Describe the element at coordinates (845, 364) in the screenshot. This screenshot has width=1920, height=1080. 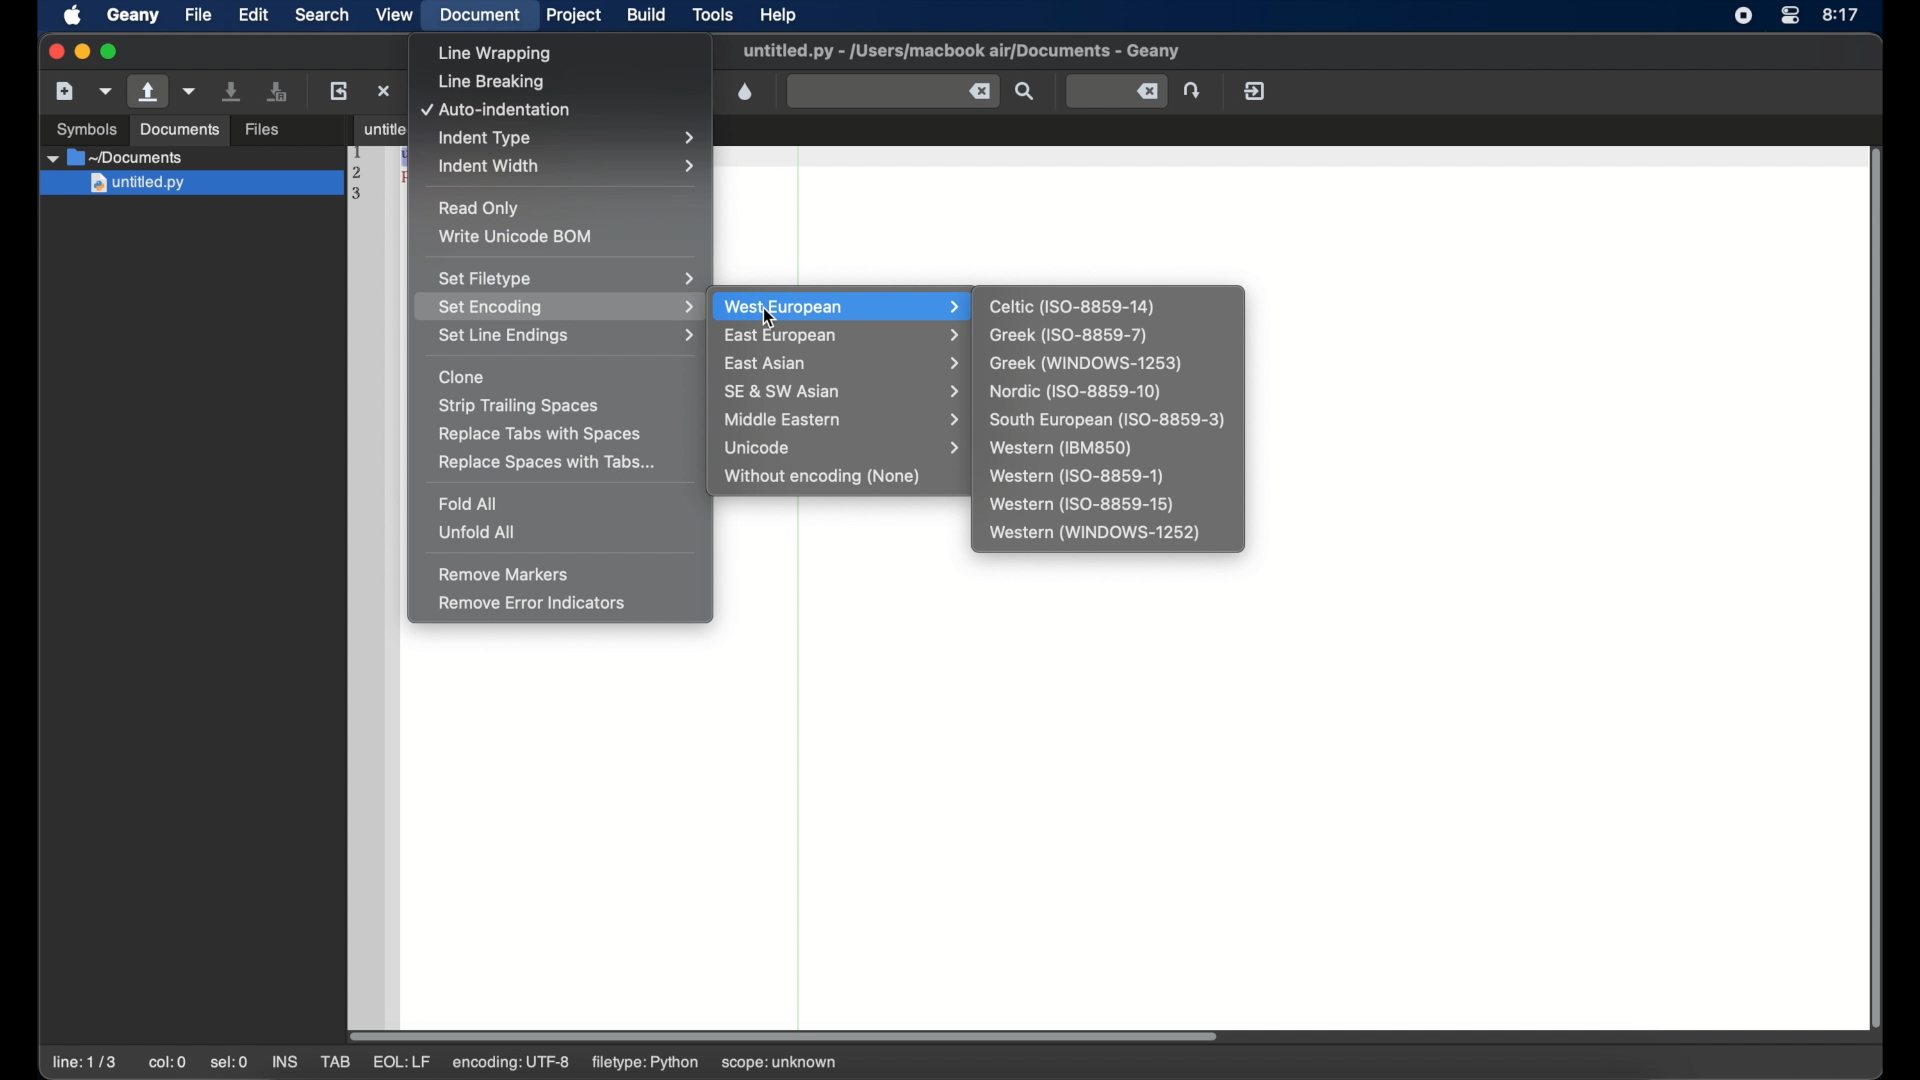
I see `east asian menu` at that location.